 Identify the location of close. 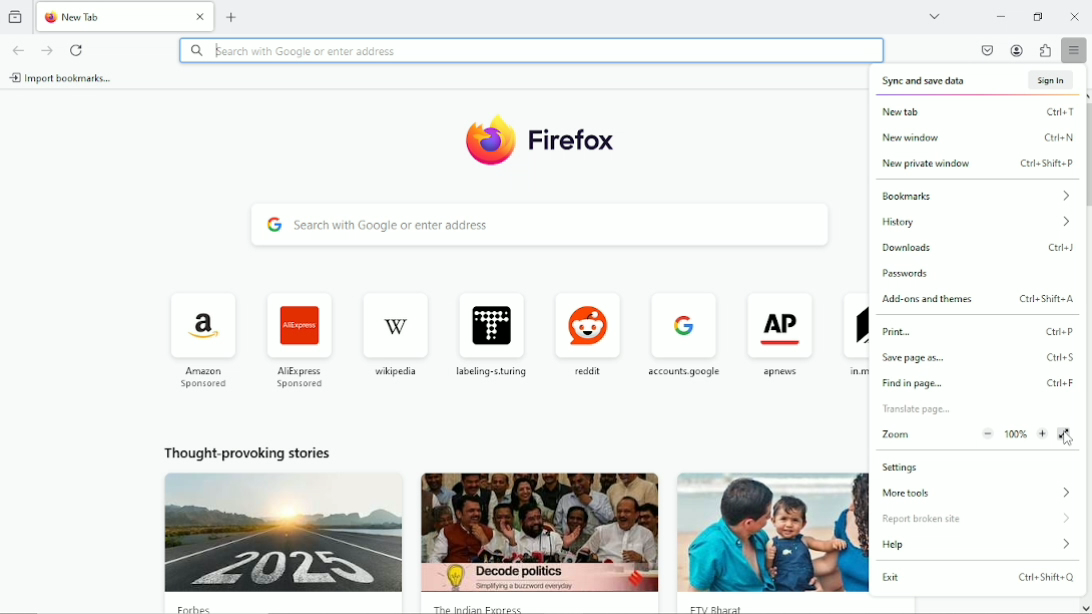
(201, 15).